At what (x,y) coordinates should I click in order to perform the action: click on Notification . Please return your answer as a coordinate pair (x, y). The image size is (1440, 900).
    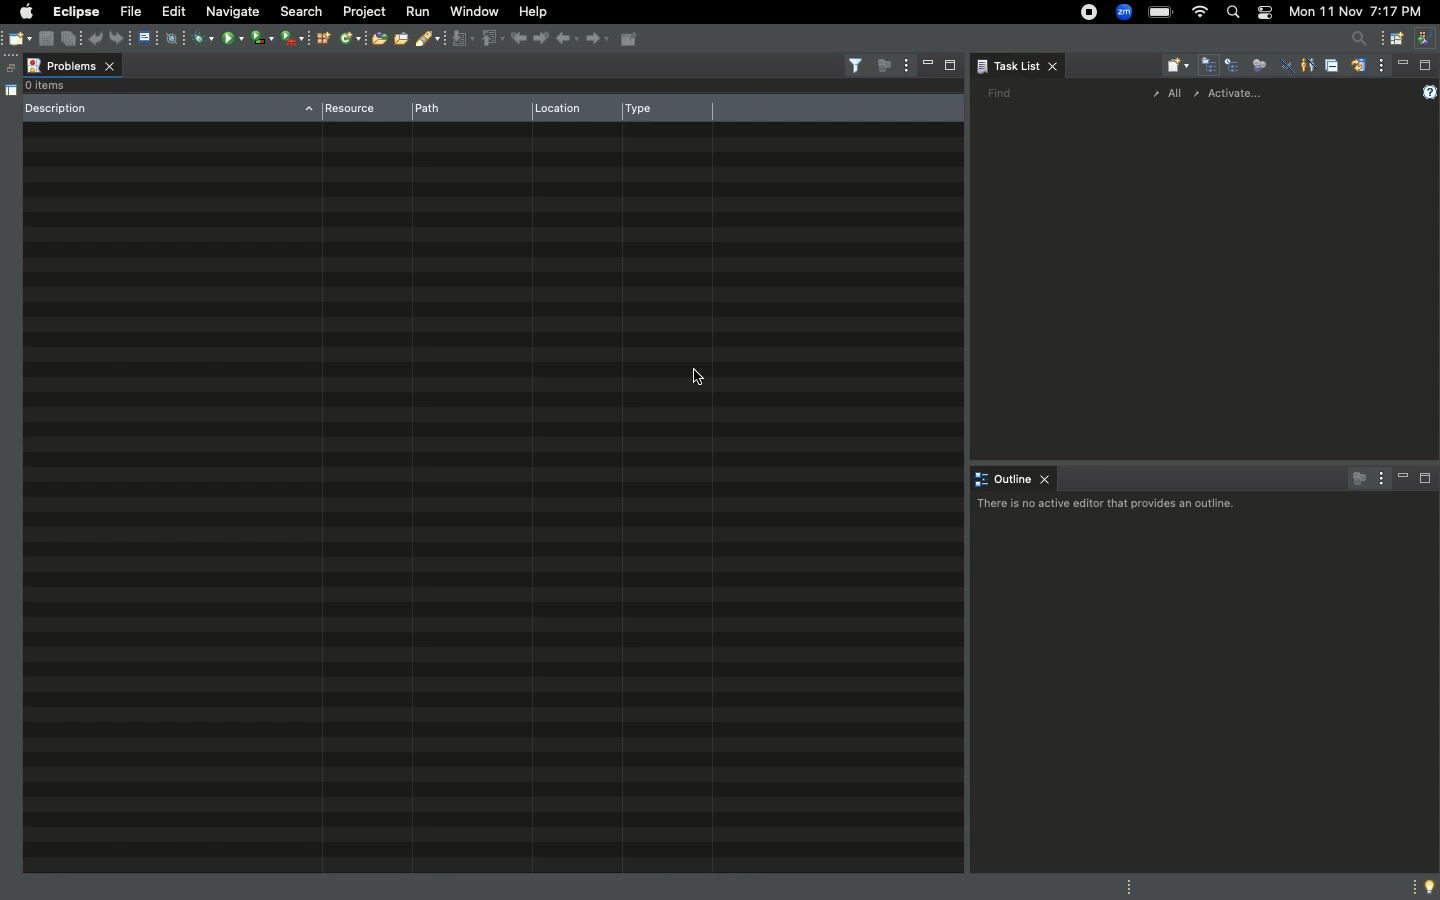
    Looking at the image, I should click on (1262, 12).